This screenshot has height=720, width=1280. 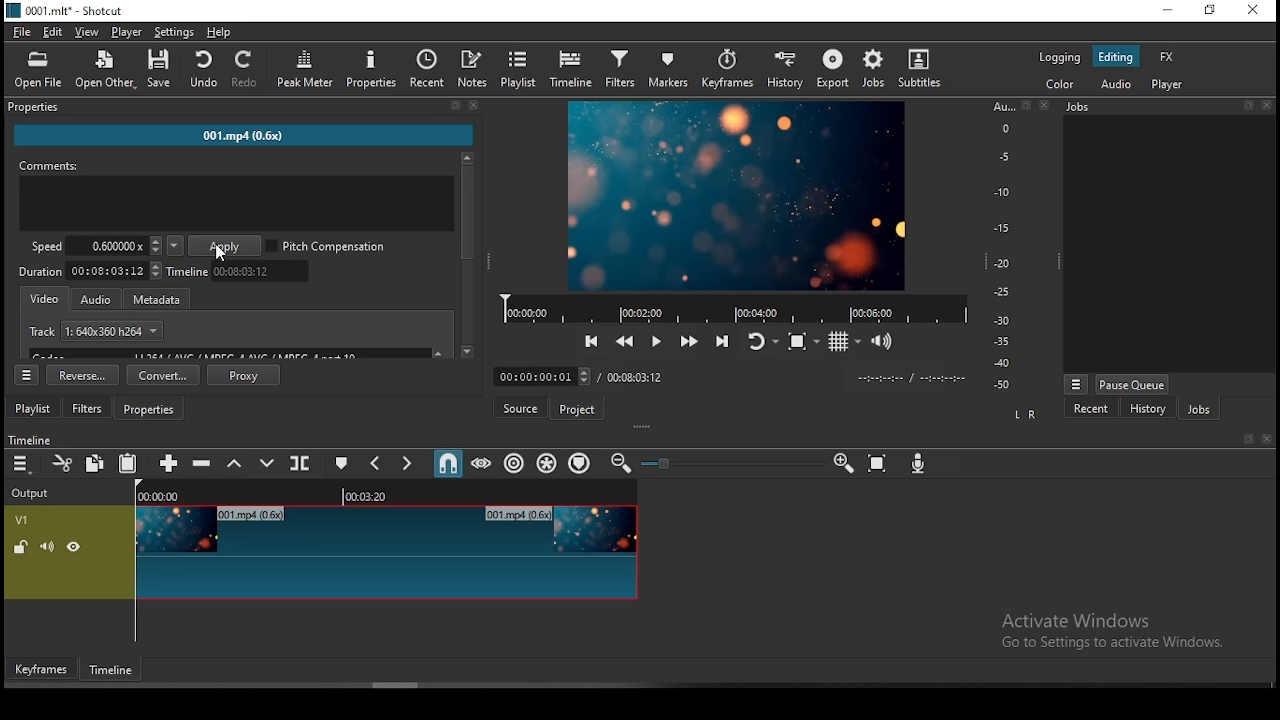 I want to click on project, so click(x=578, y=408).